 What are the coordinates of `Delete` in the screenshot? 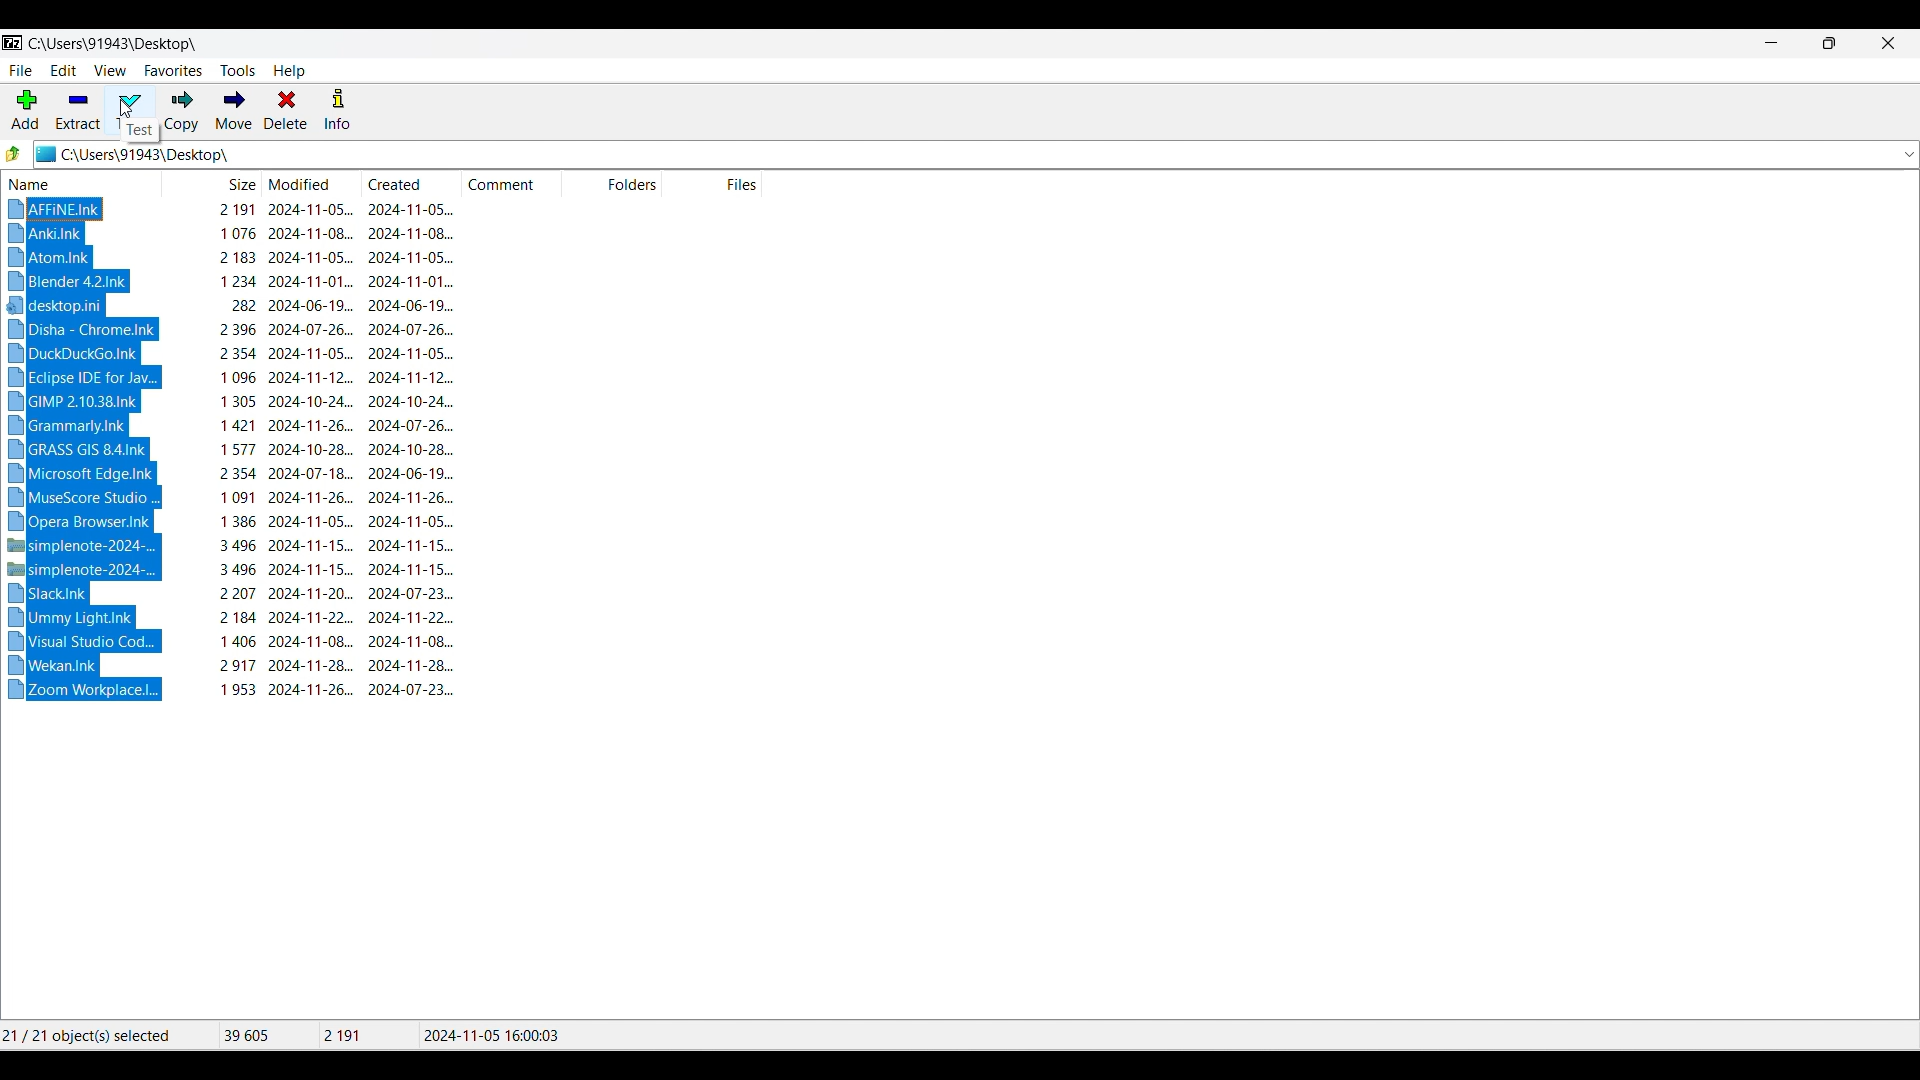 It's located at (286, 110).